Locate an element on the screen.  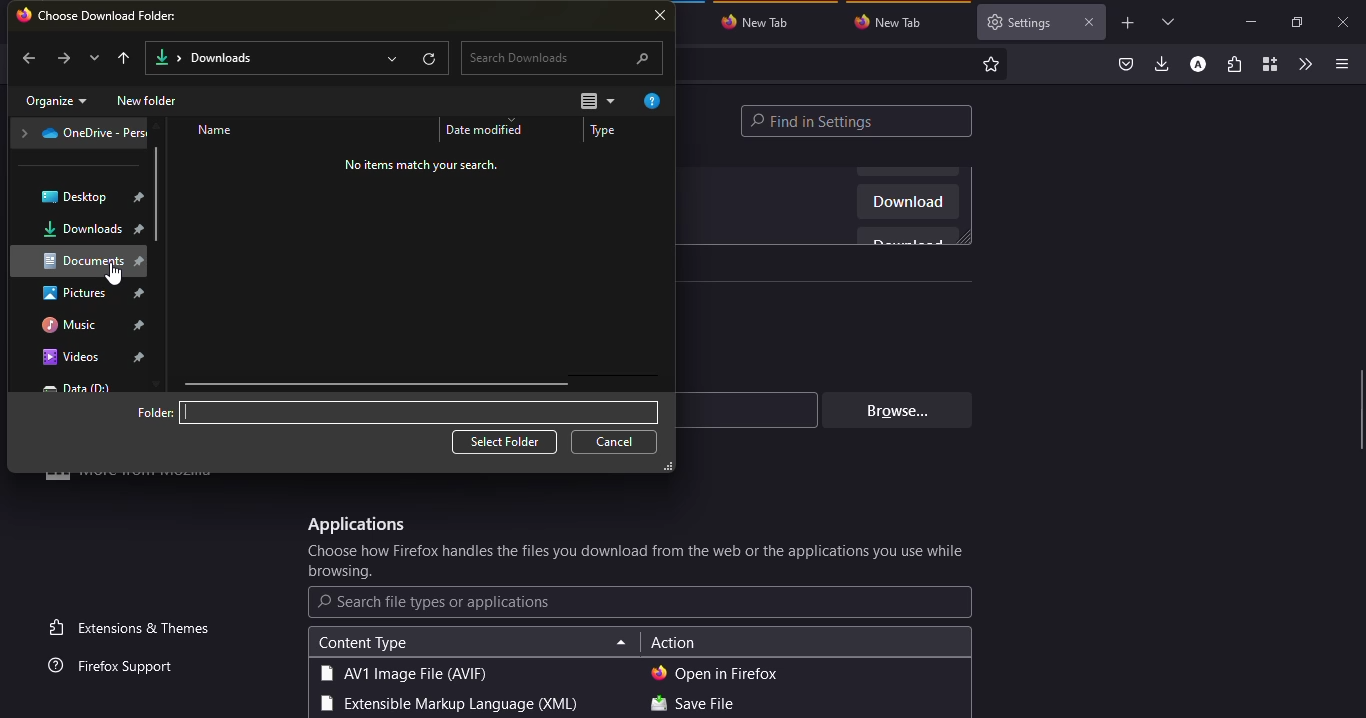
organize is located at coordinates (56, 102).